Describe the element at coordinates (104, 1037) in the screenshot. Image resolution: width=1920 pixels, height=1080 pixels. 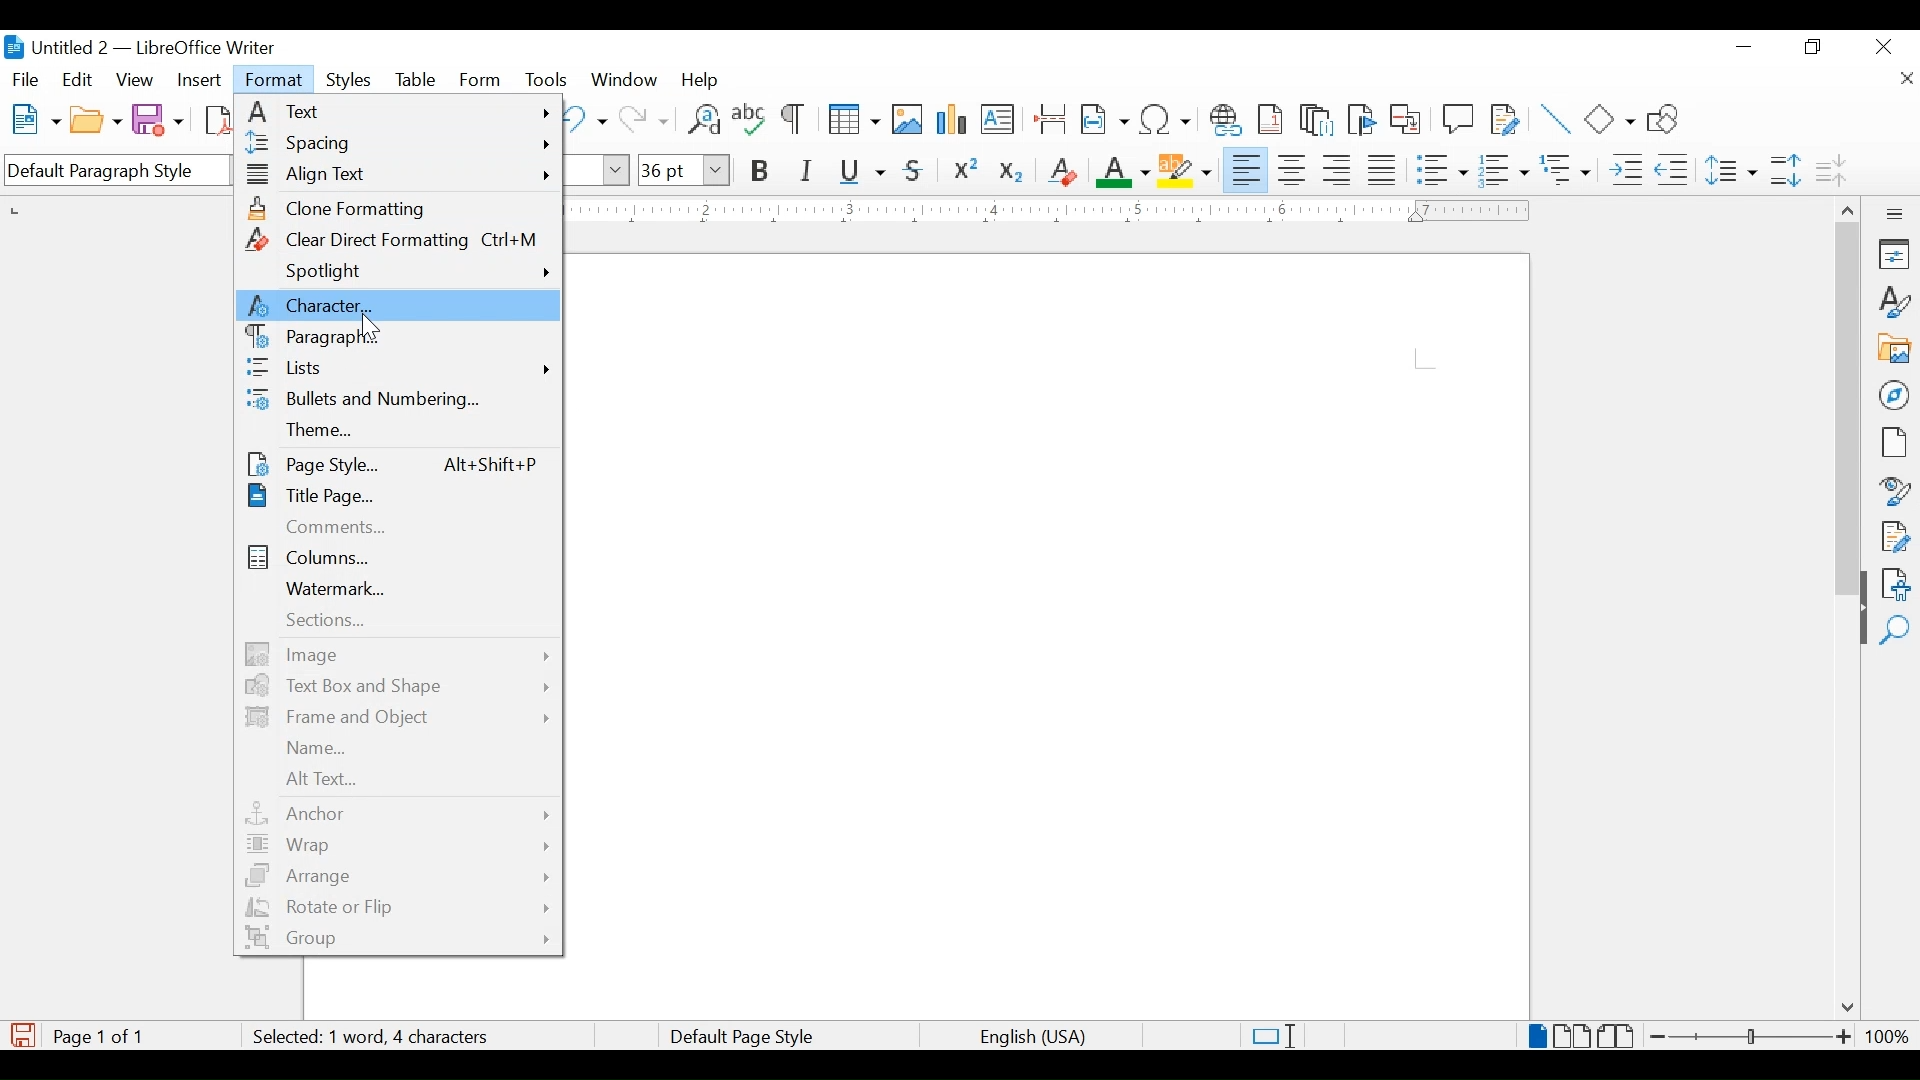
I see `page count` at that location.